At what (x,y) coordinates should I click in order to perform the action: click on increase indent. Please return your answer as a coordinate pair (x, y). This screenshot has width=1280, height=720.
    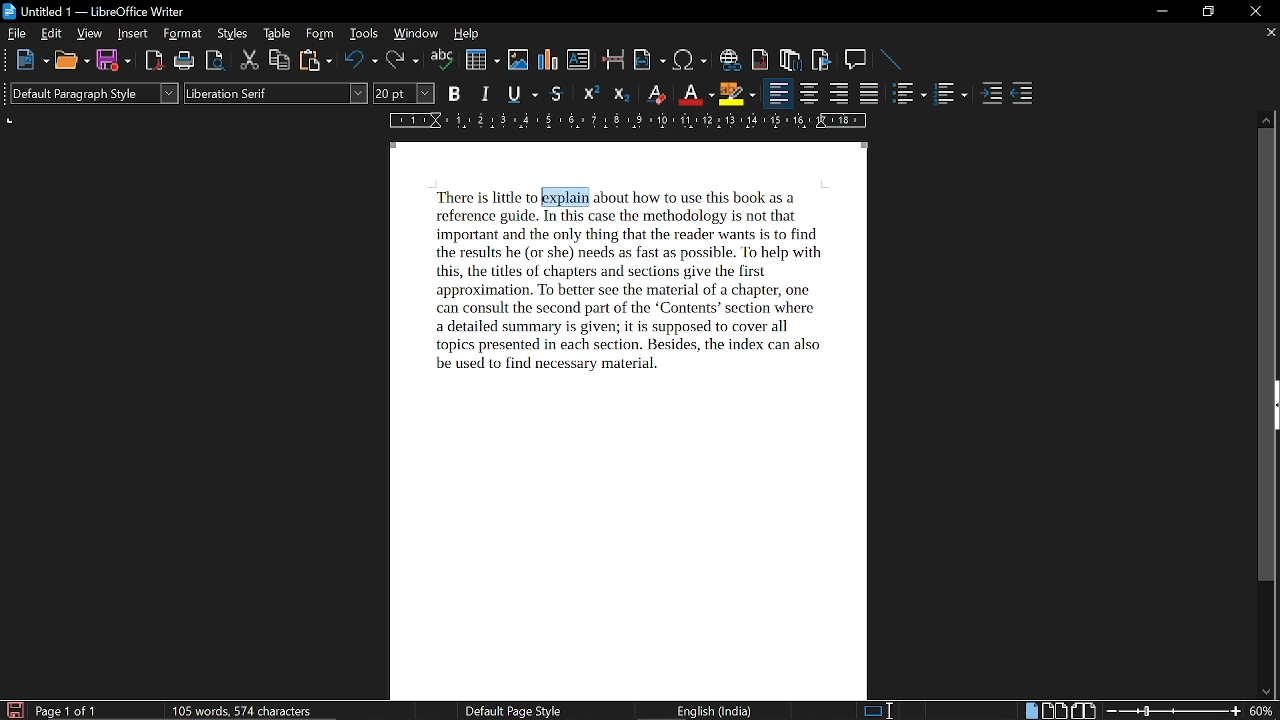
    Looking at the image, I should click on (994, 94).